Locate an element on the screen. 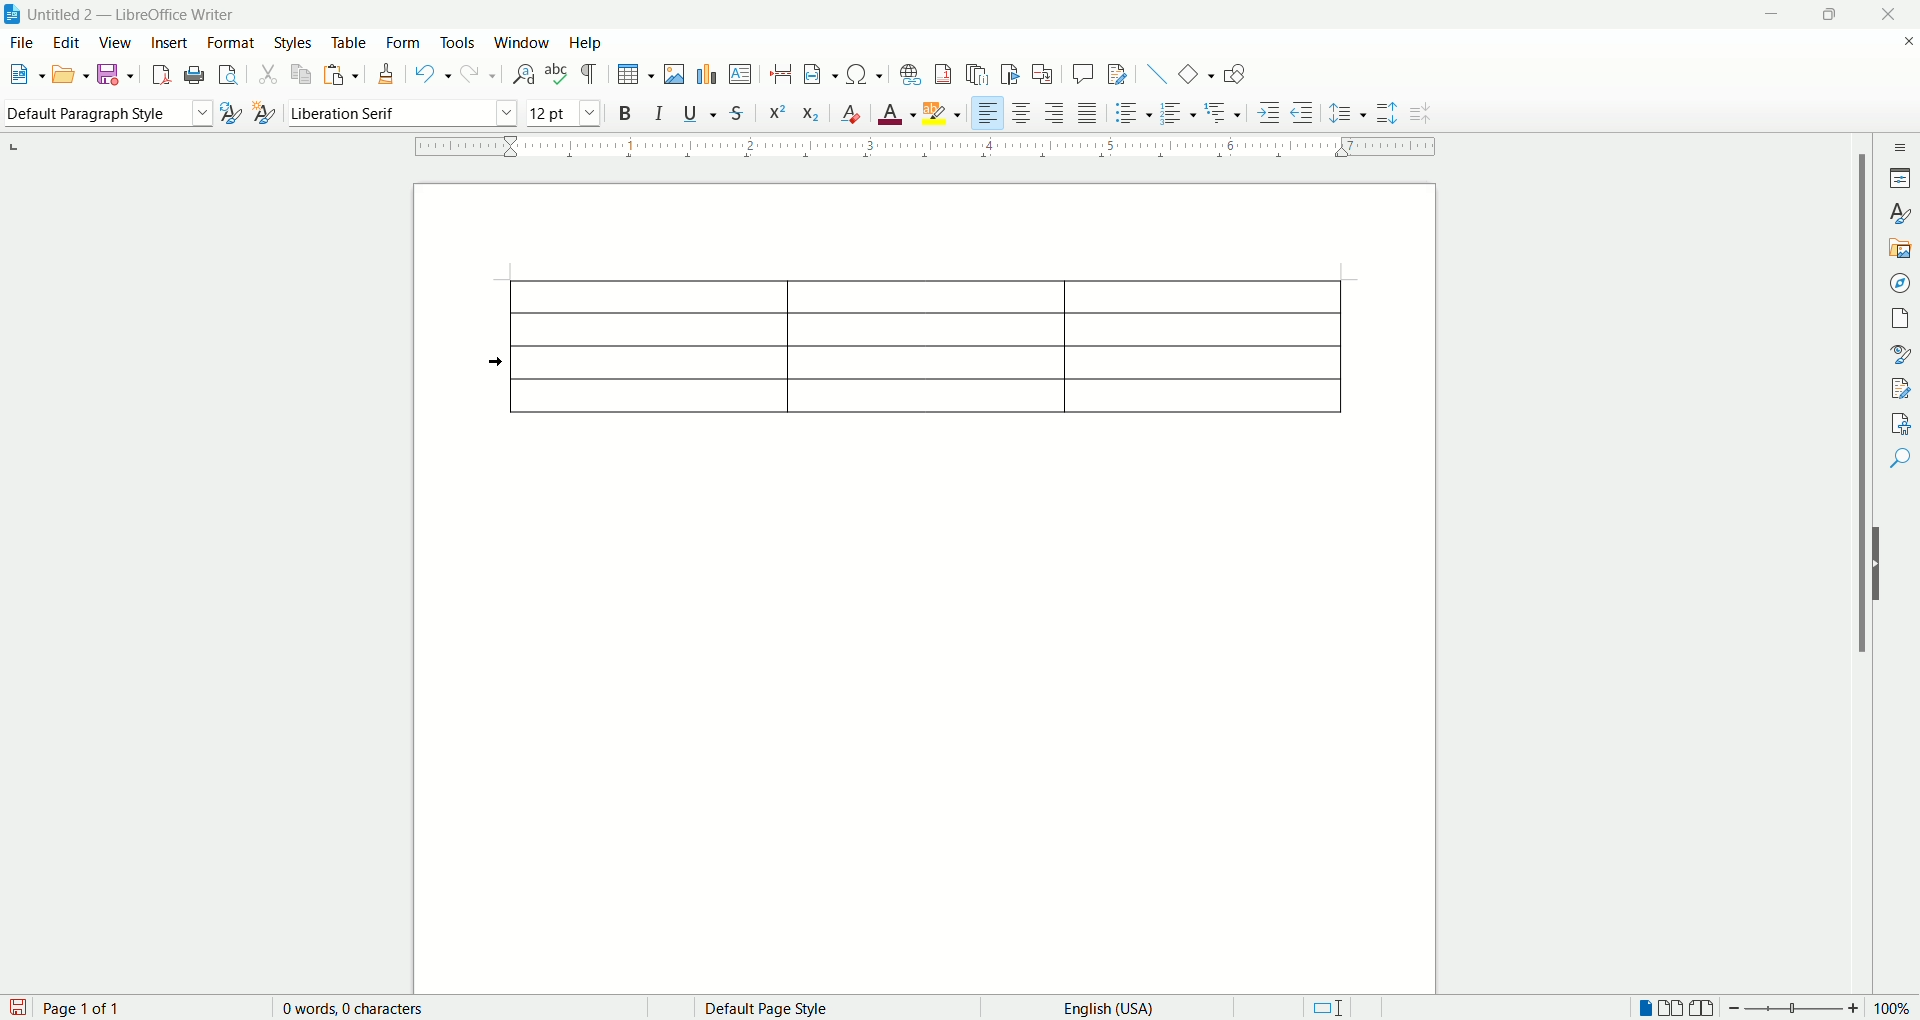  styles is located at coordinates (295, 44).